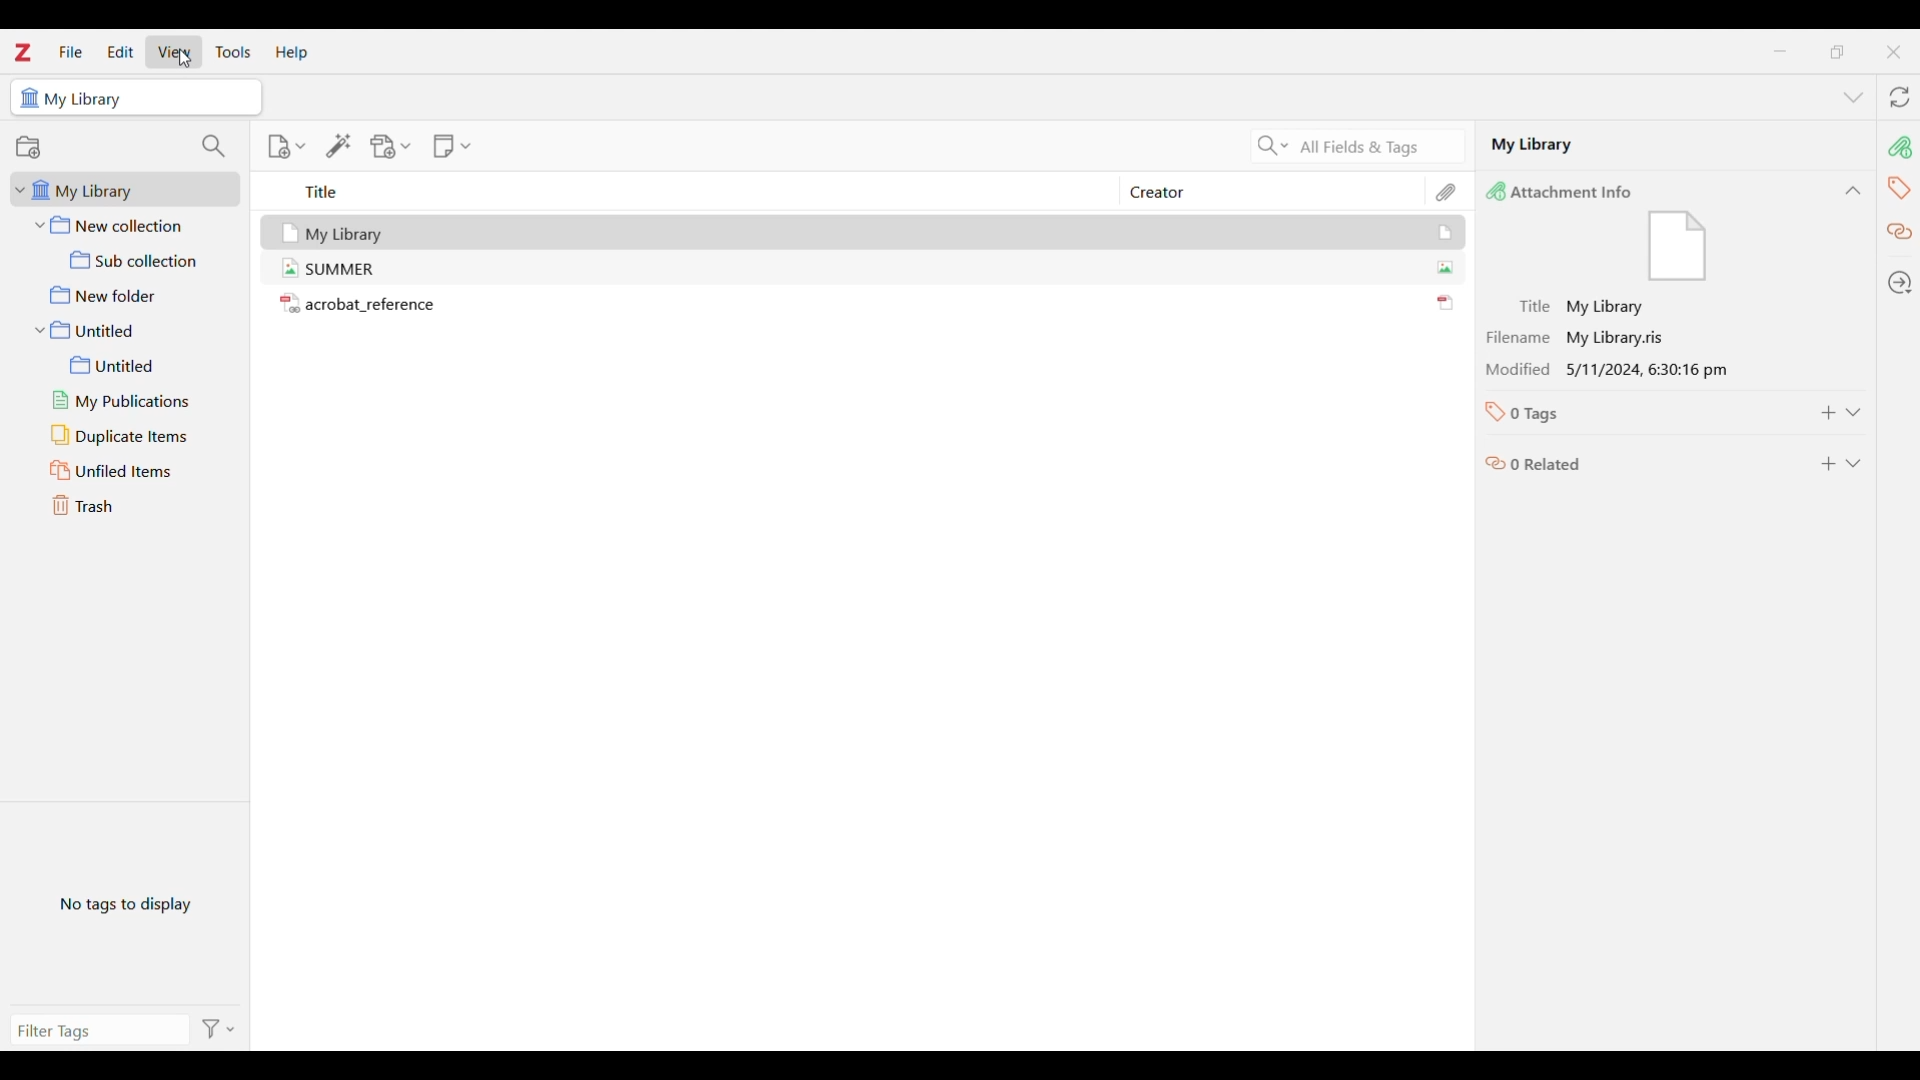 This screenshot has width=1920, height=1080. I want to click on Filename of selected file, so click(1570, 338).